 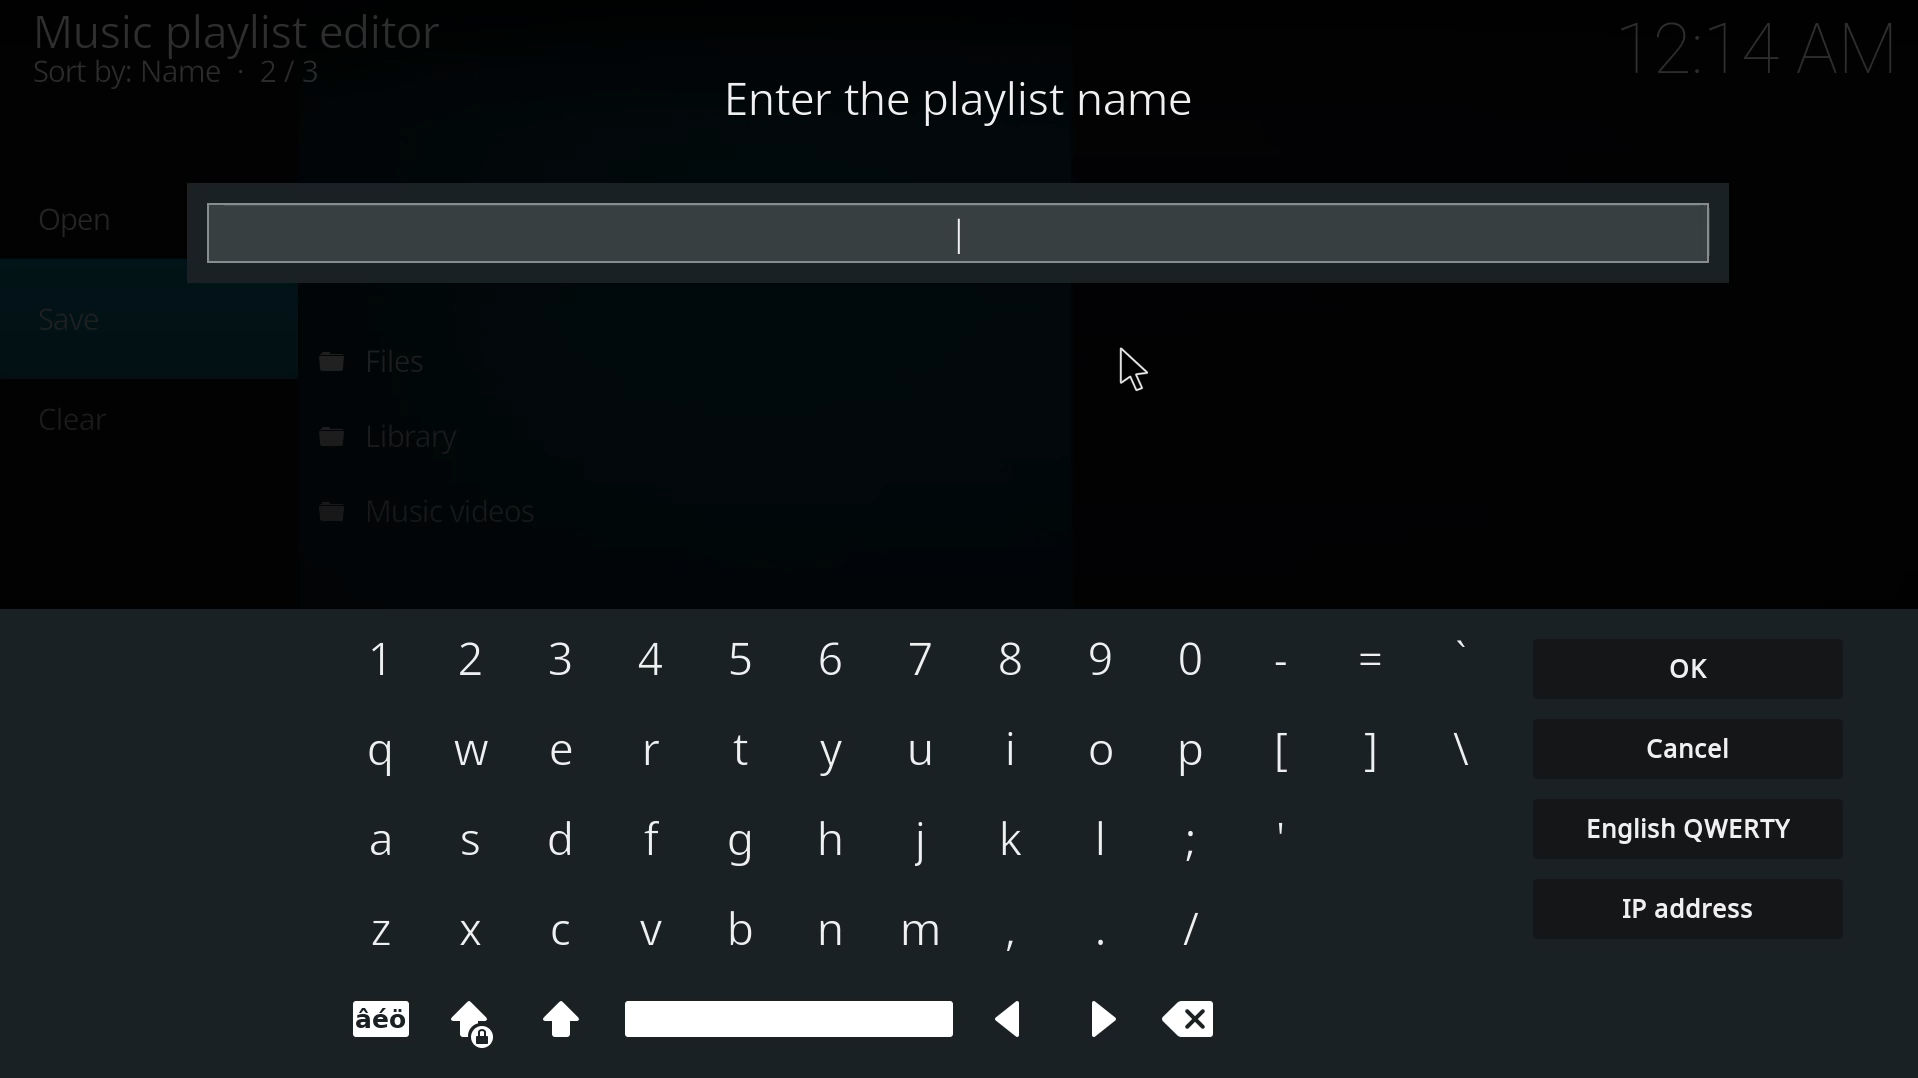 What do you see at coordinates (945, 230) in the screenshot?
I see `type` at bounding box center [945, 230].